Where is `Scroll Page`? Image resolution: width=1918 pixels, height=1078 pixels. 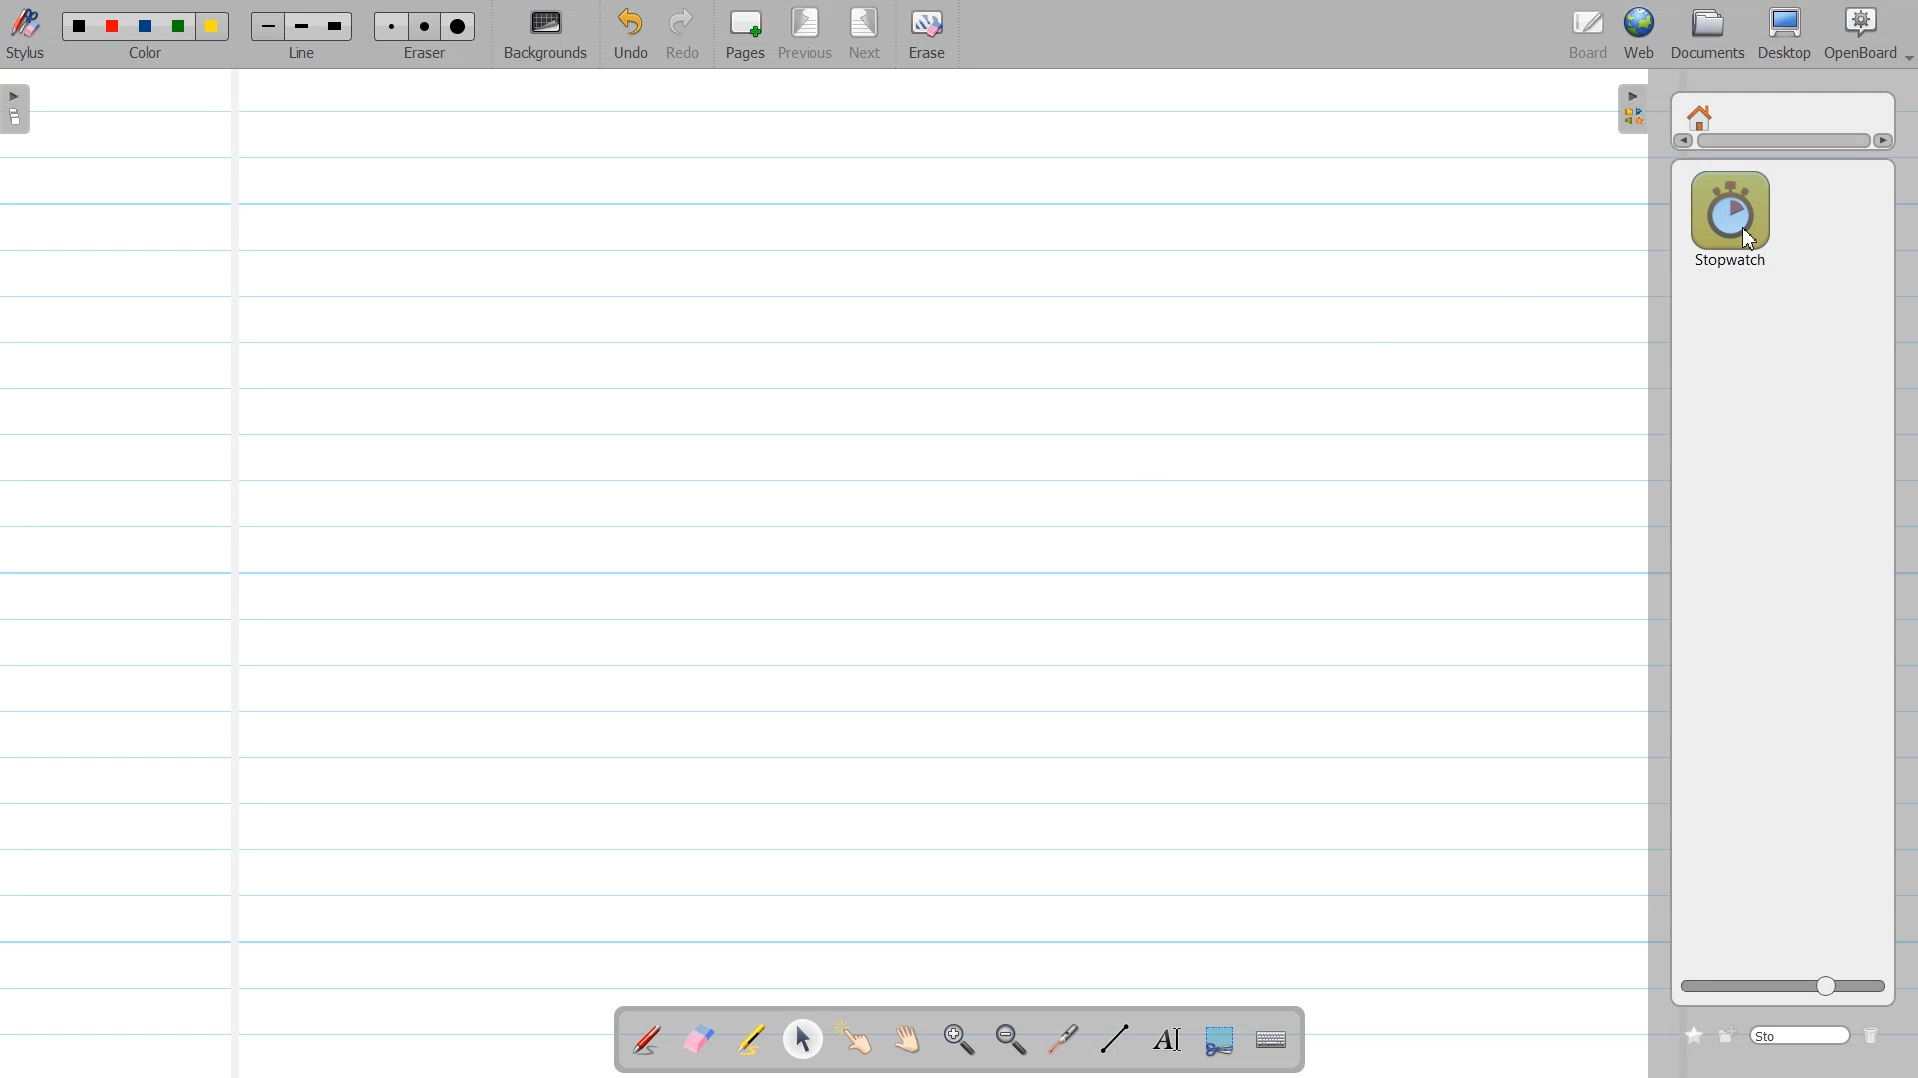
Scroll Page is located at coordinates (911, 1040).